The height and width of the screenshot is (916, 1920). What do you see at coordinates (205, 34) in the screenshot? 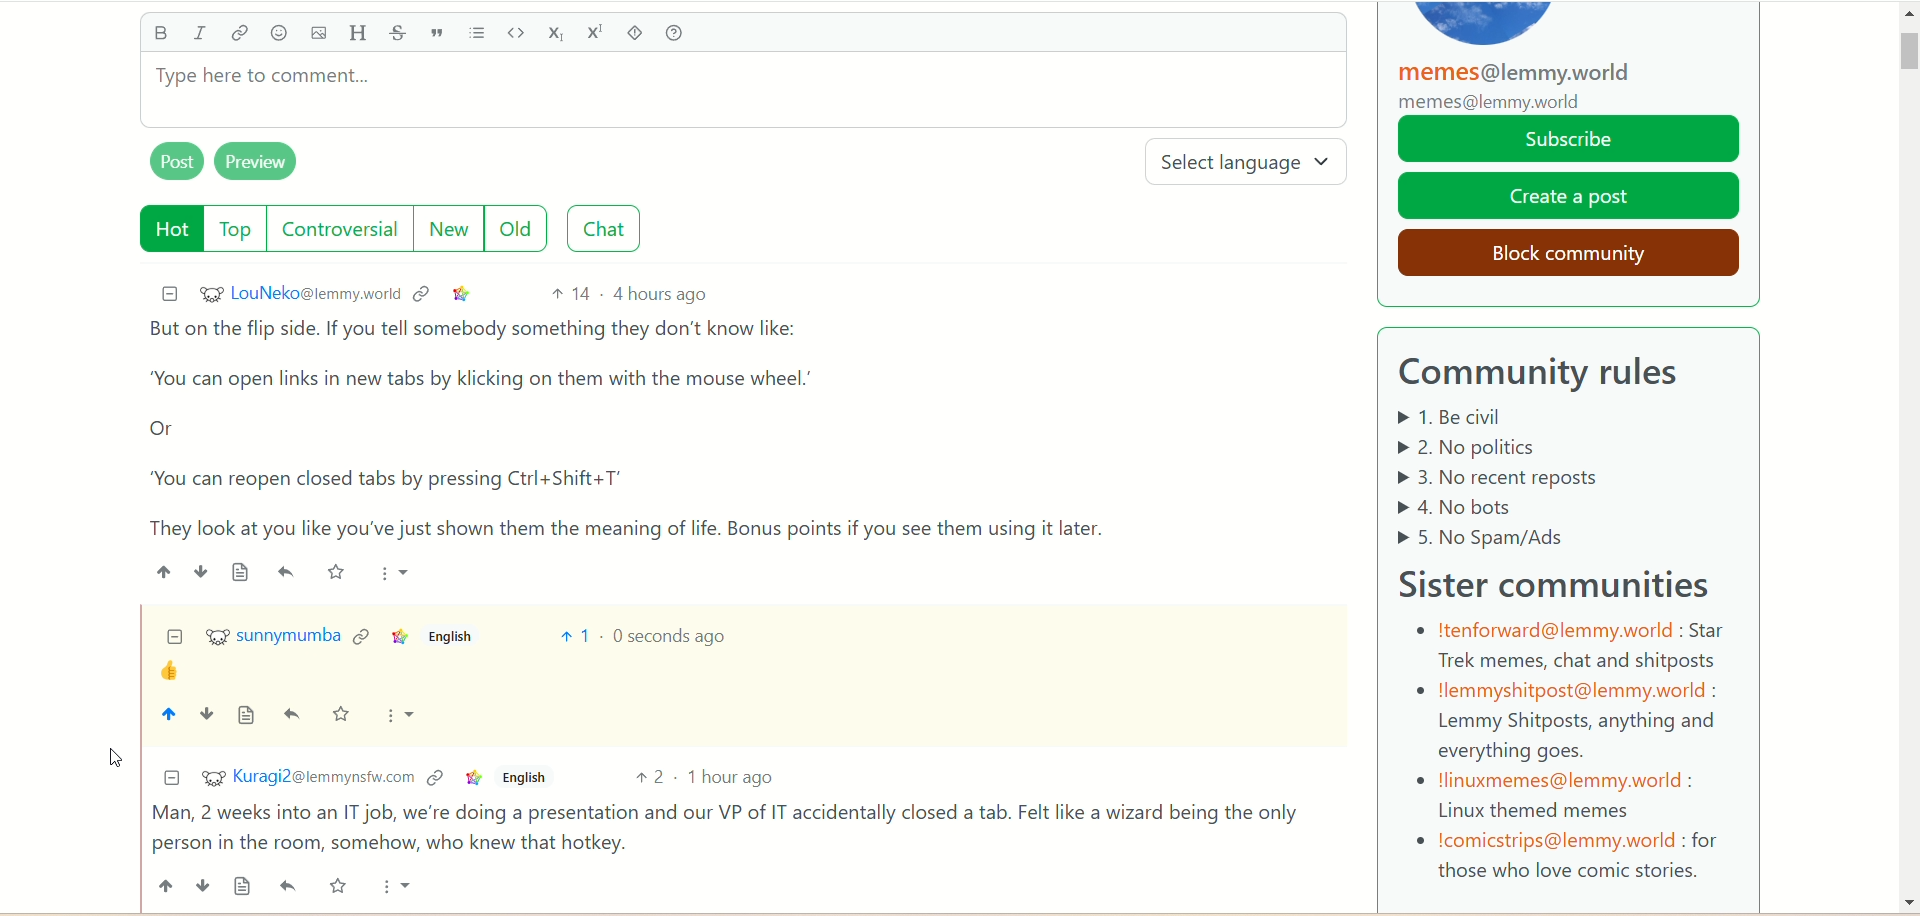
I see `italics` at bounding box center [205, 34].